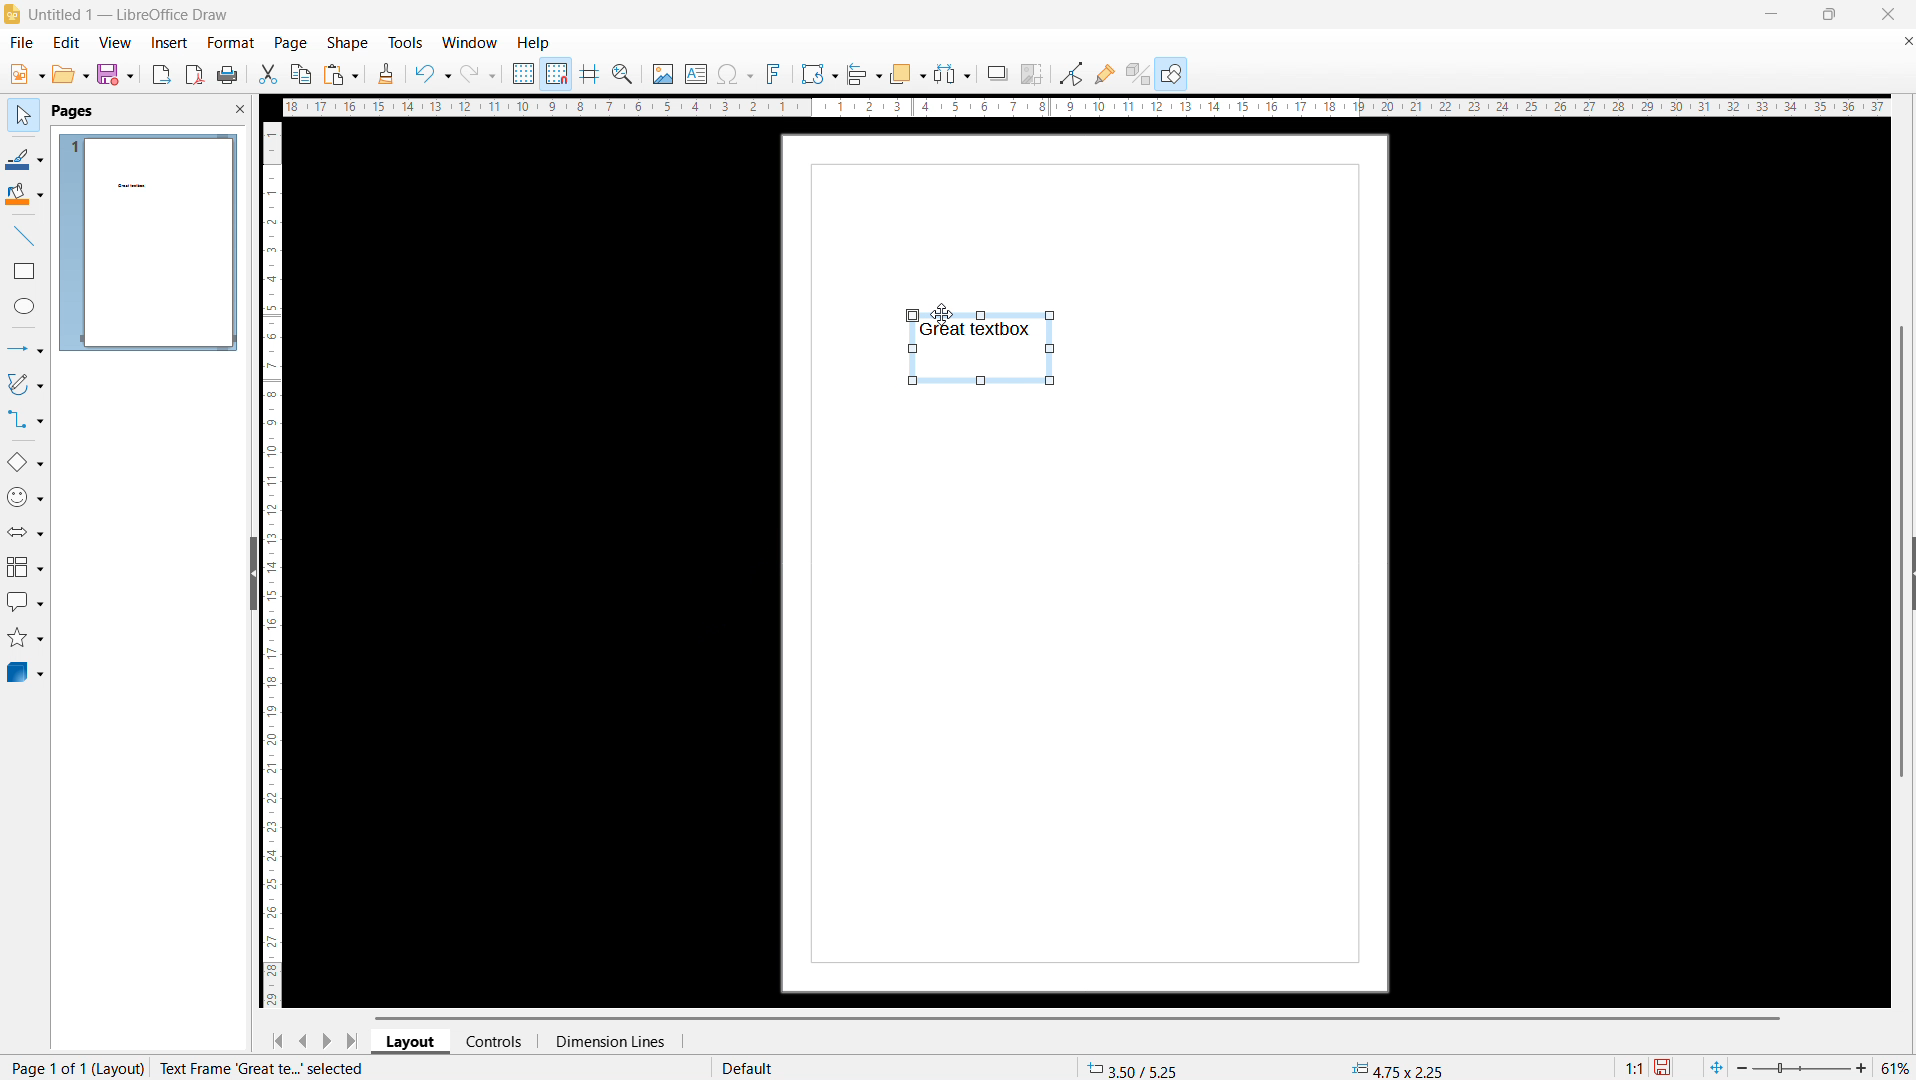 The height and width of the screenshot is (1080, 1916). Describe the element at coordinates (277, 1041) in the screenshot. I see `go to first page` at that location.